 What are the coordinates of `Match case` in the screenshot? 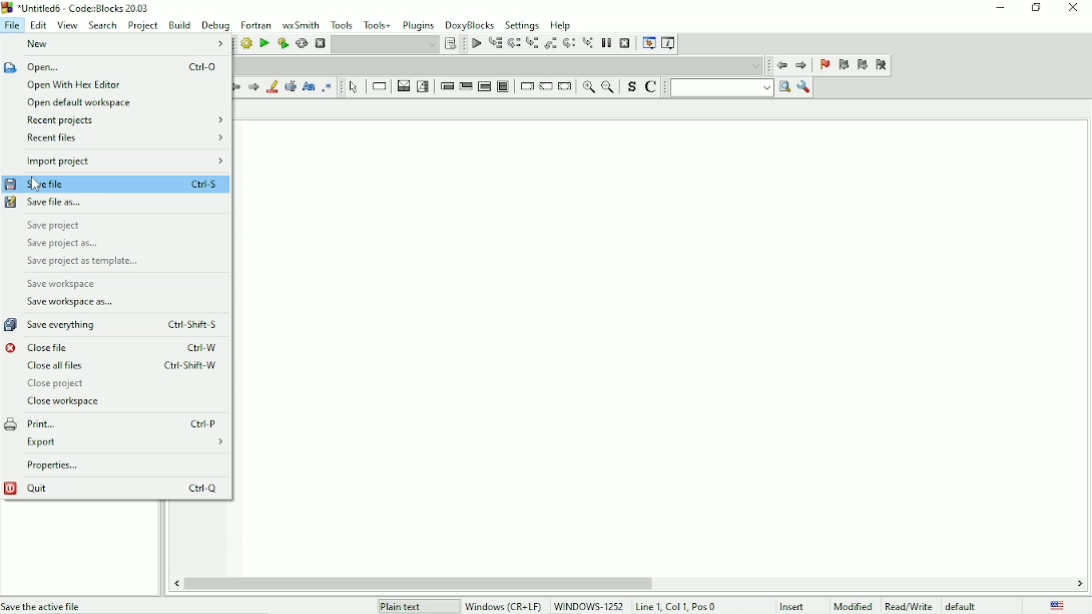 It's located at (308, 87).